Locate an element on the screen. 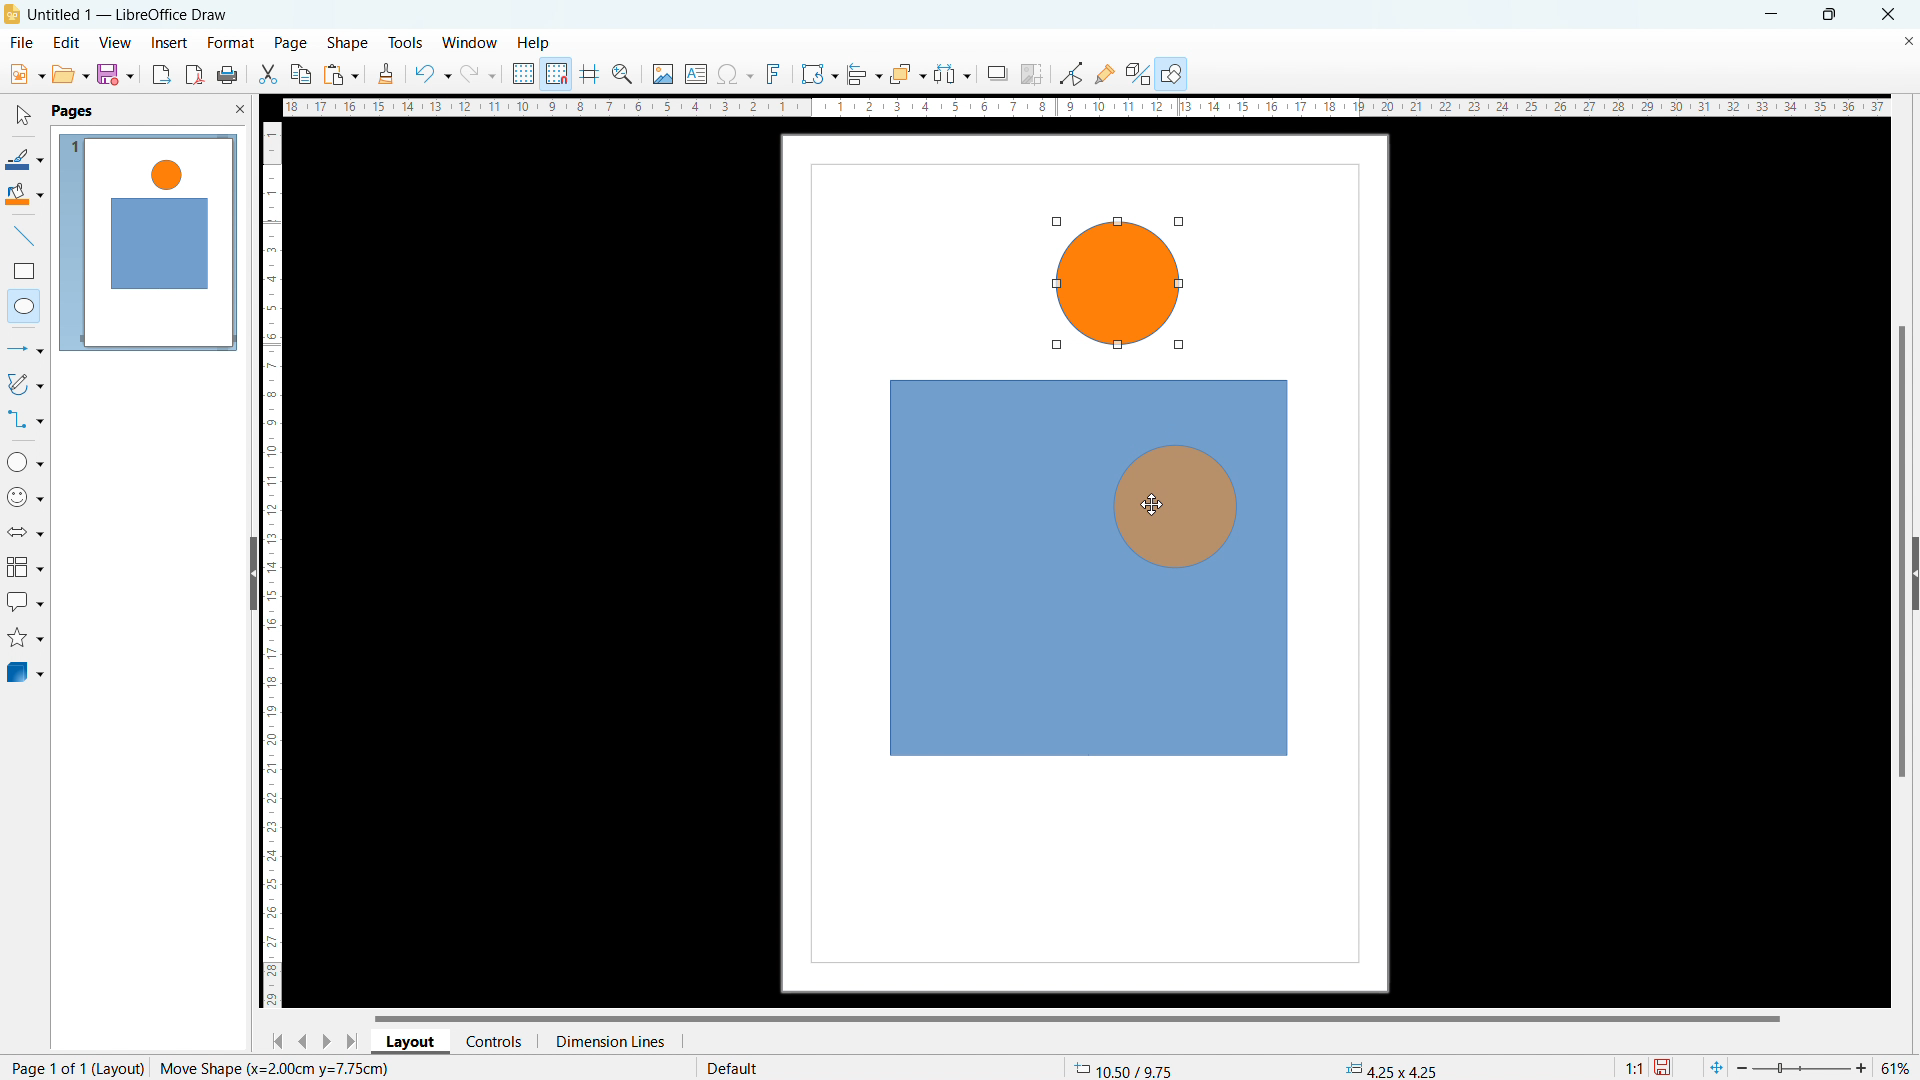 This screenshot has width=1920, height=1080. select at least three objects to distributw is located at coordinates (951, 75).